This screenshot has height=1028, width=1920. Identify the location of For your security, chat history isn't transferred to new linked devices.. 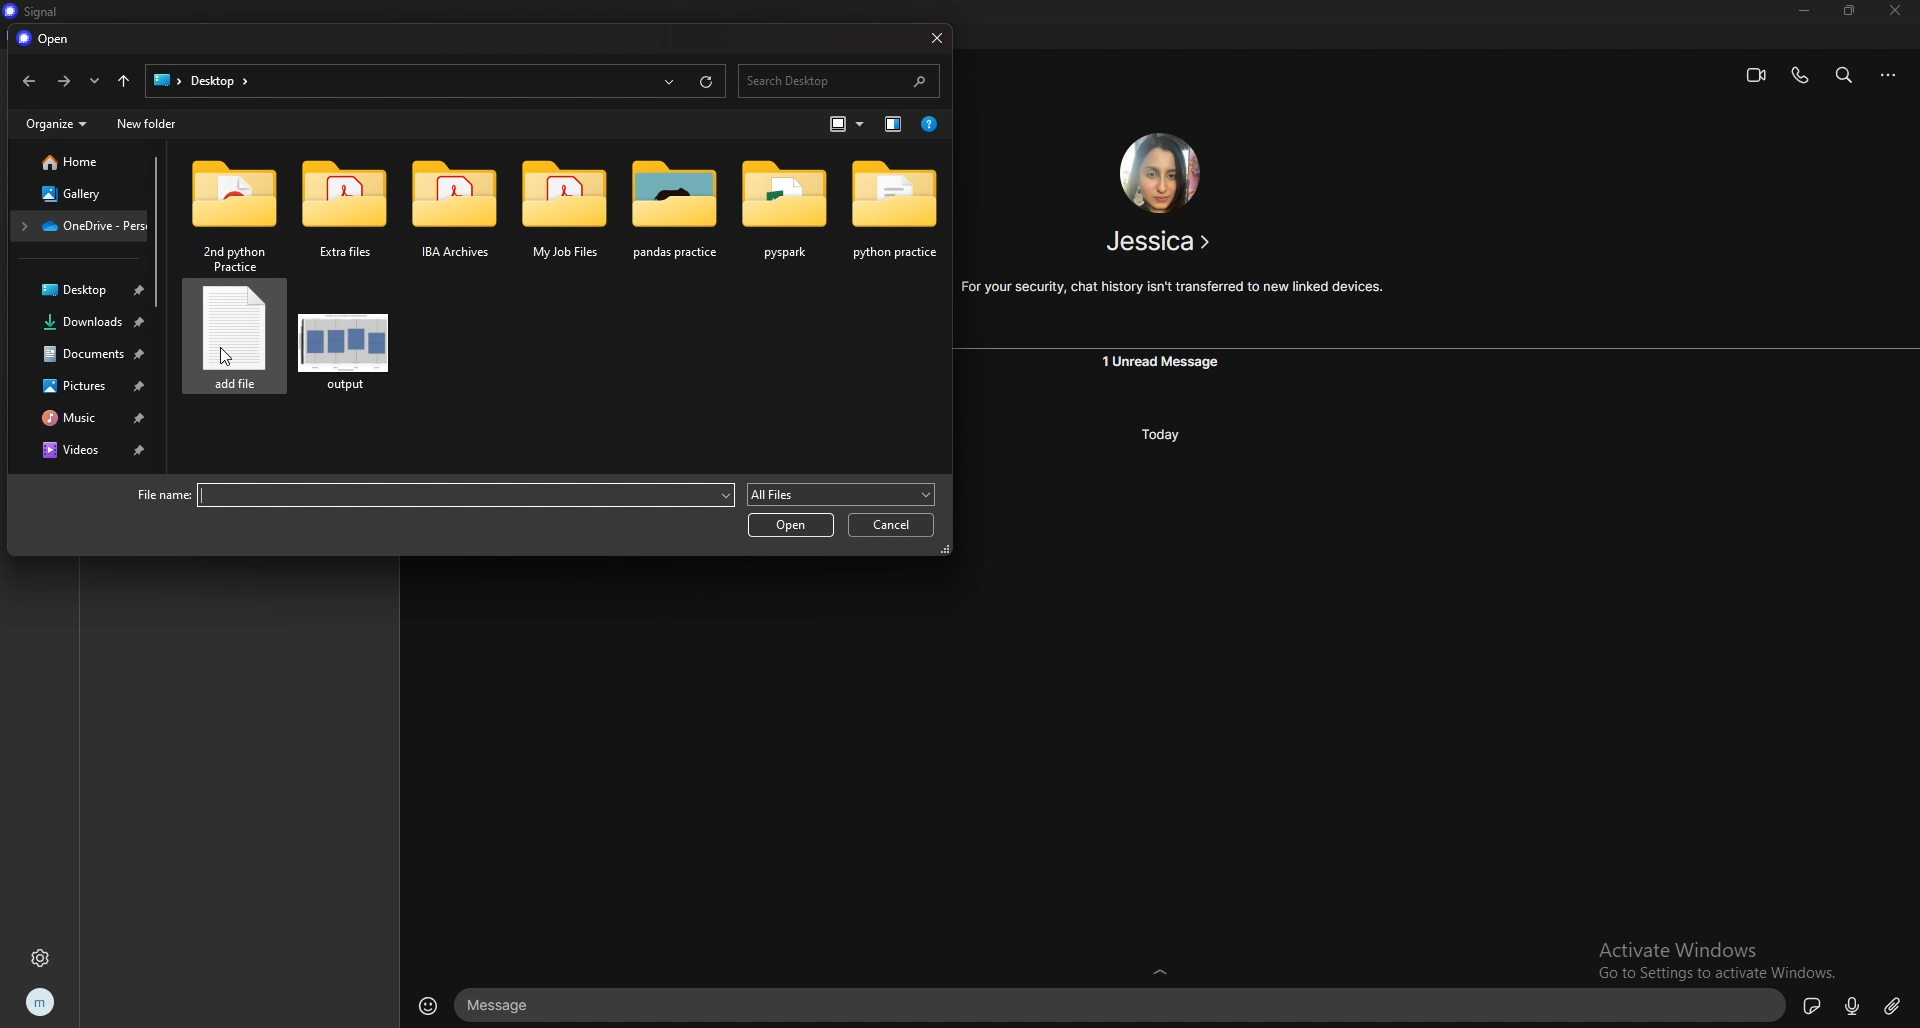
(1173, 287).